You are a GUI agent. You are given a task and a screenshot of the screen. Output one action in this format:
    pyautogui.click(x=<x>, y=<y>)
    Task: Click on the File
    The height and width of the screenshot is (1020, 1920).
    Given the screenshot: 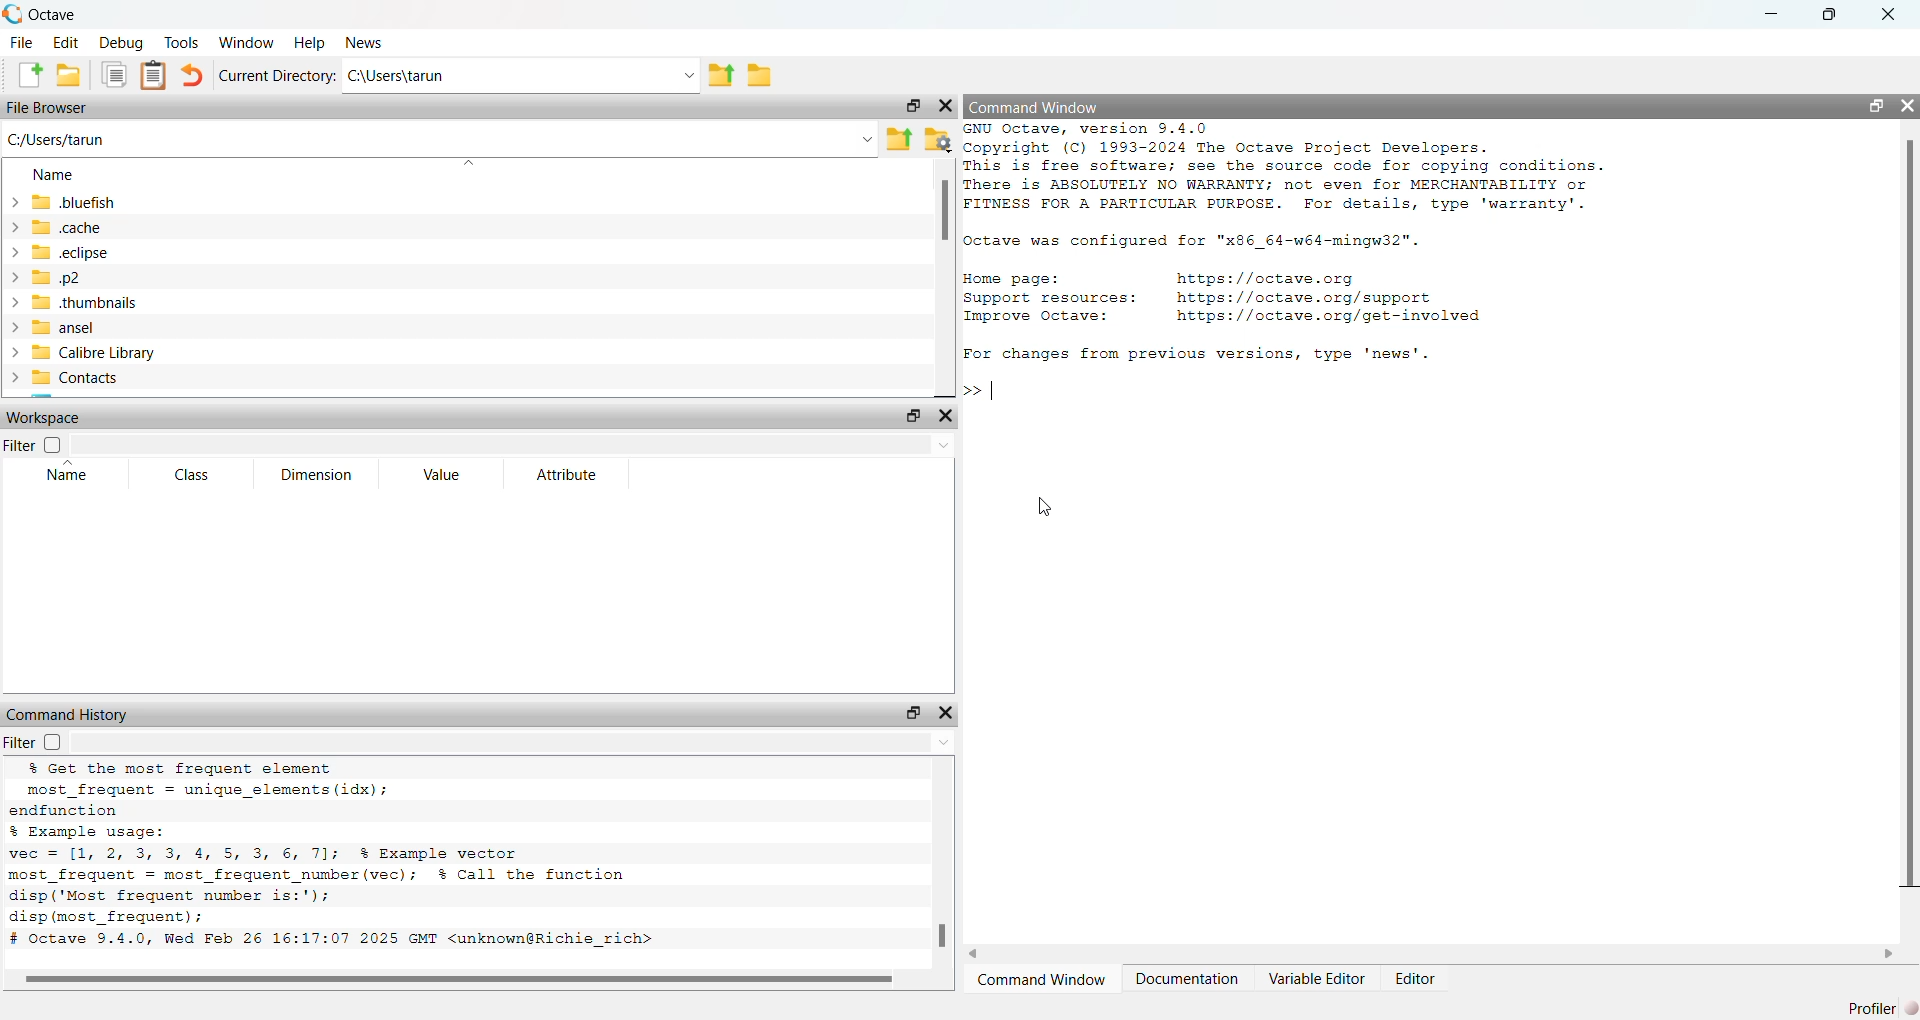 What is the action you would take?
    pyautogui.click(x=23, y=41)
    